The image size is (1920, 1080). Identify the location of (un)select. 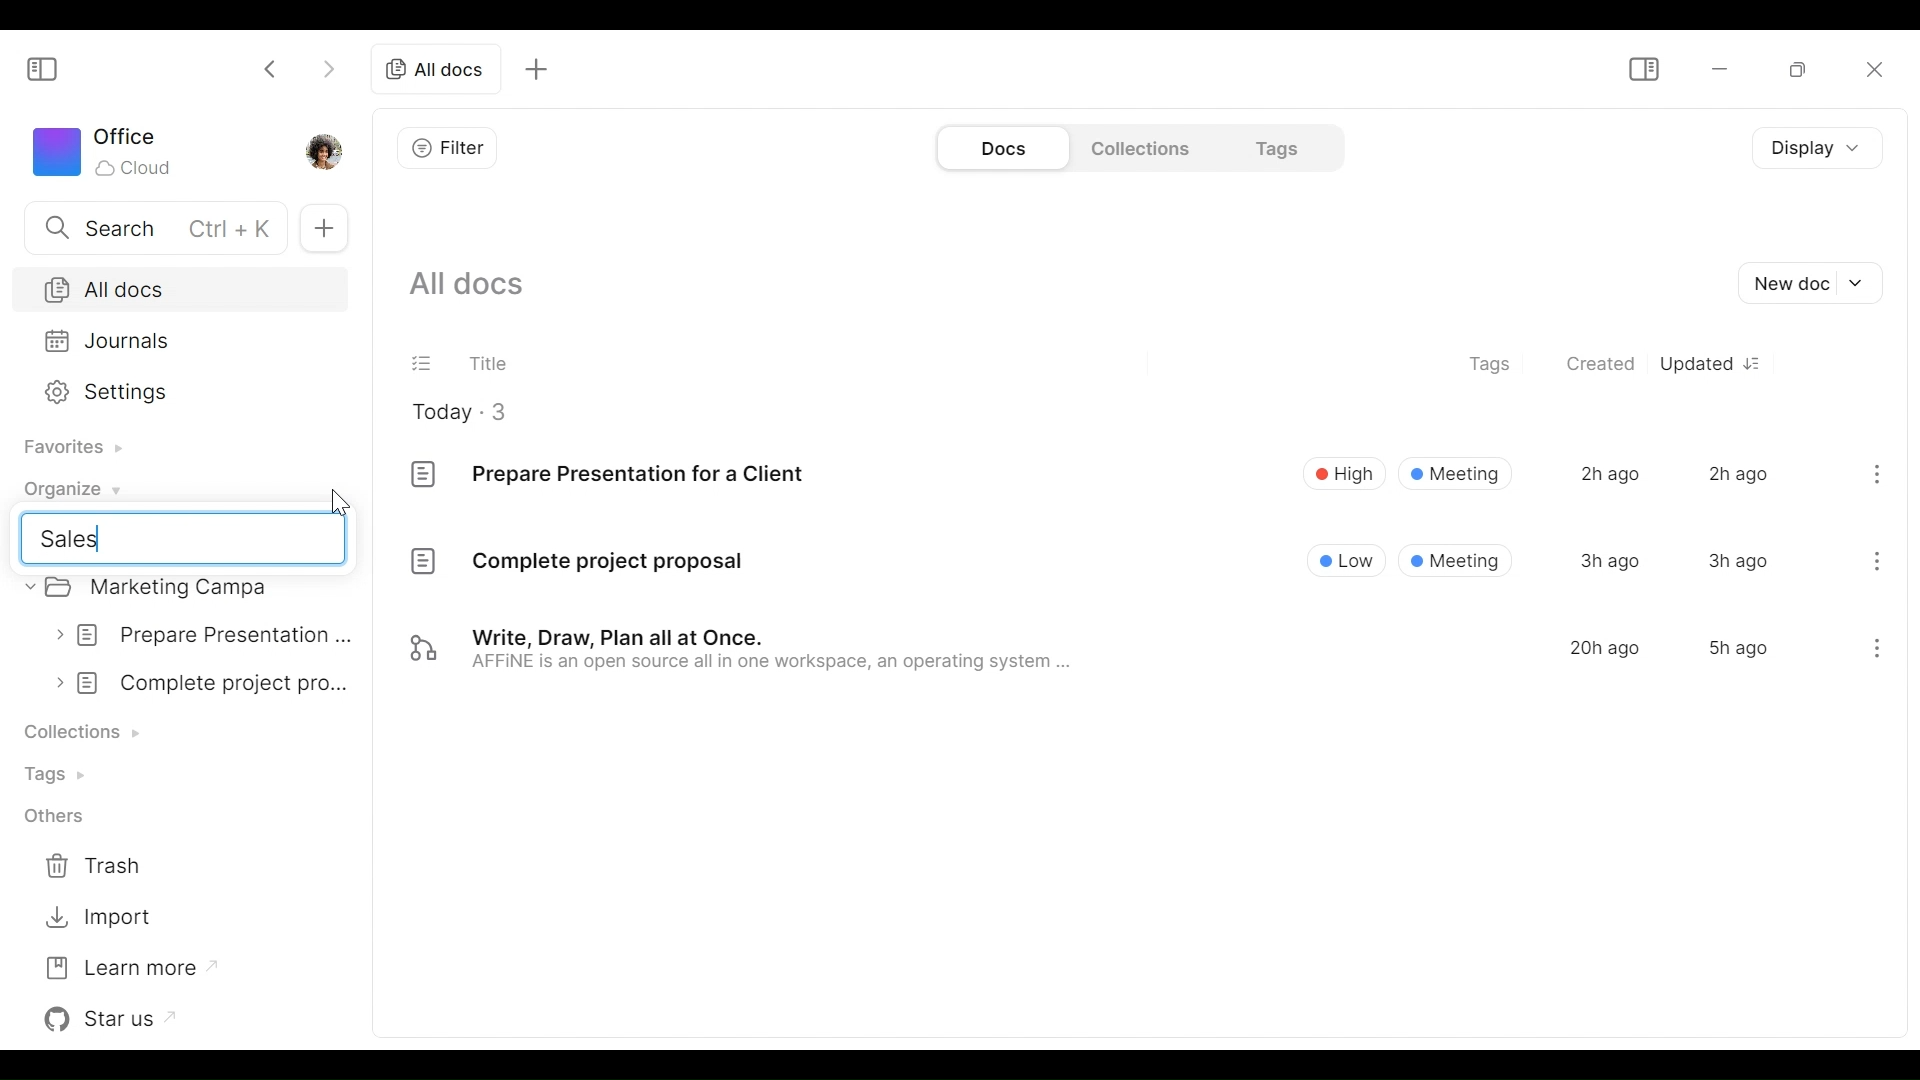
(423, 361).